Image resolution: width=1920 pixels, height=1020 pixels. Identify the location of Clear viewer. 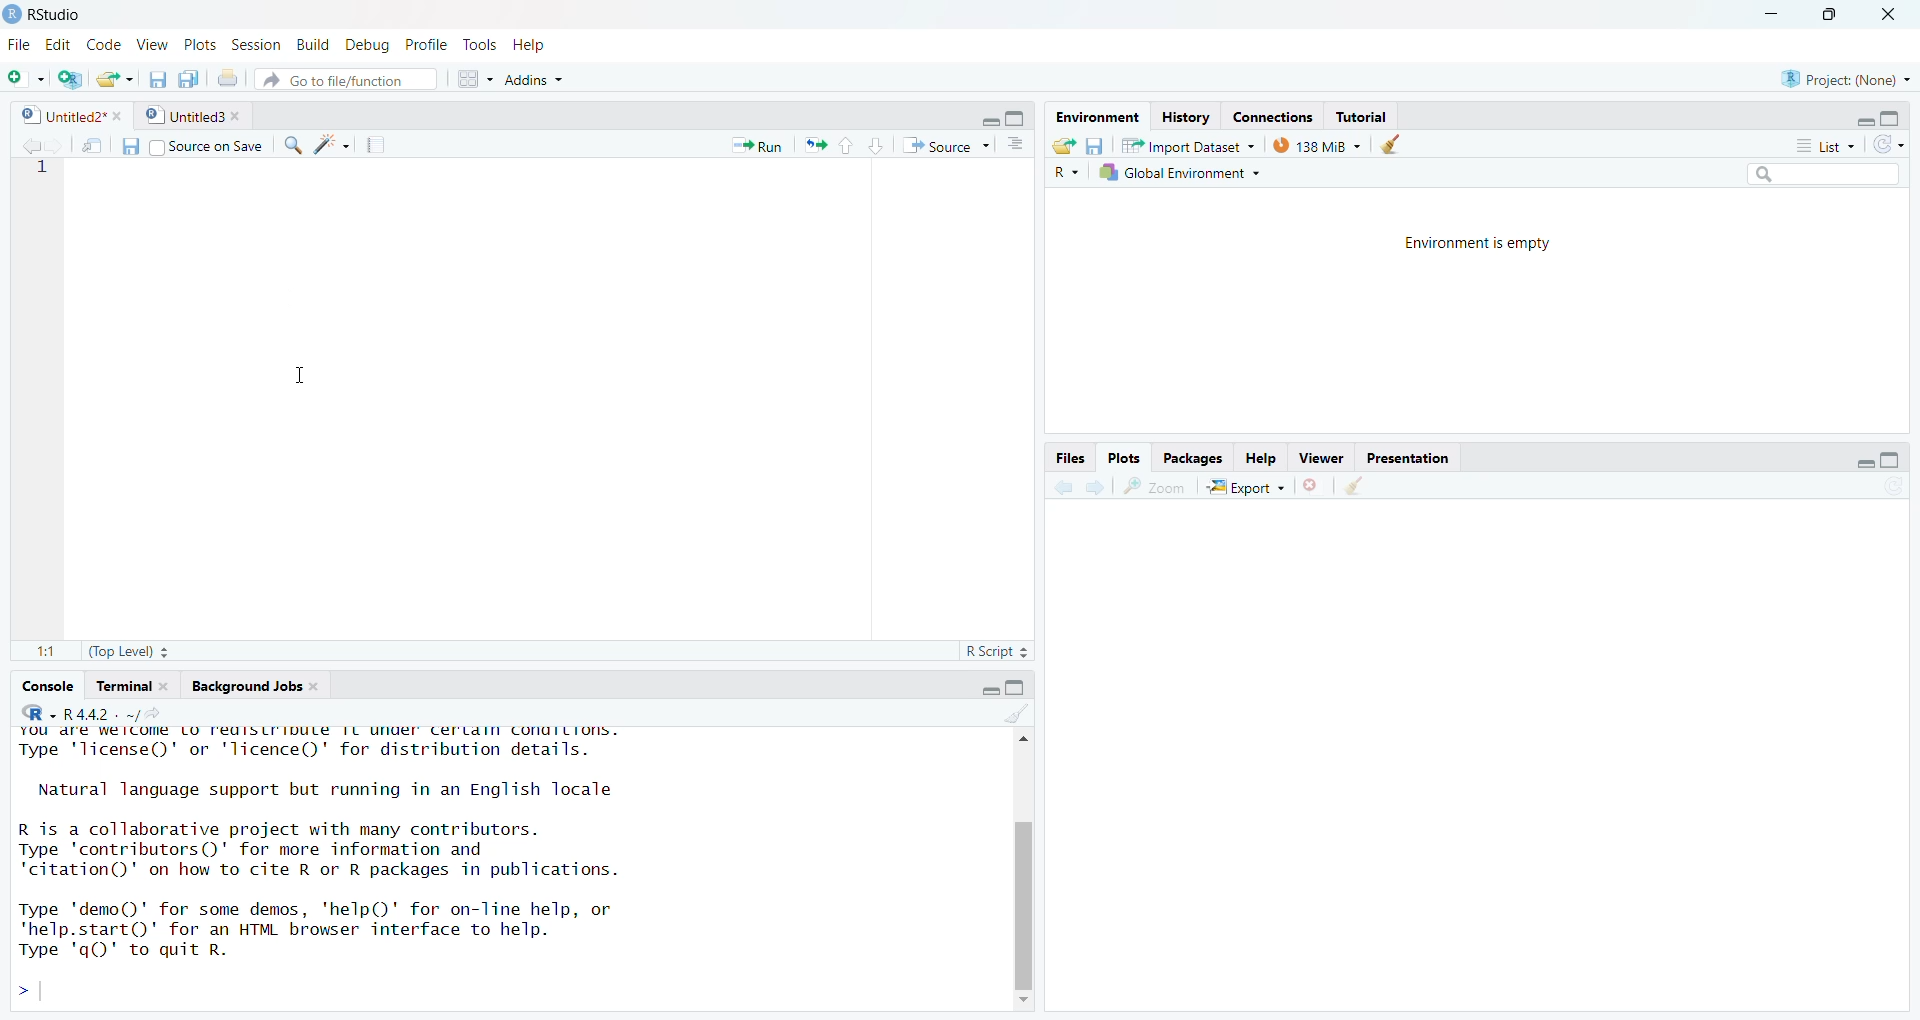
(1366, 487).